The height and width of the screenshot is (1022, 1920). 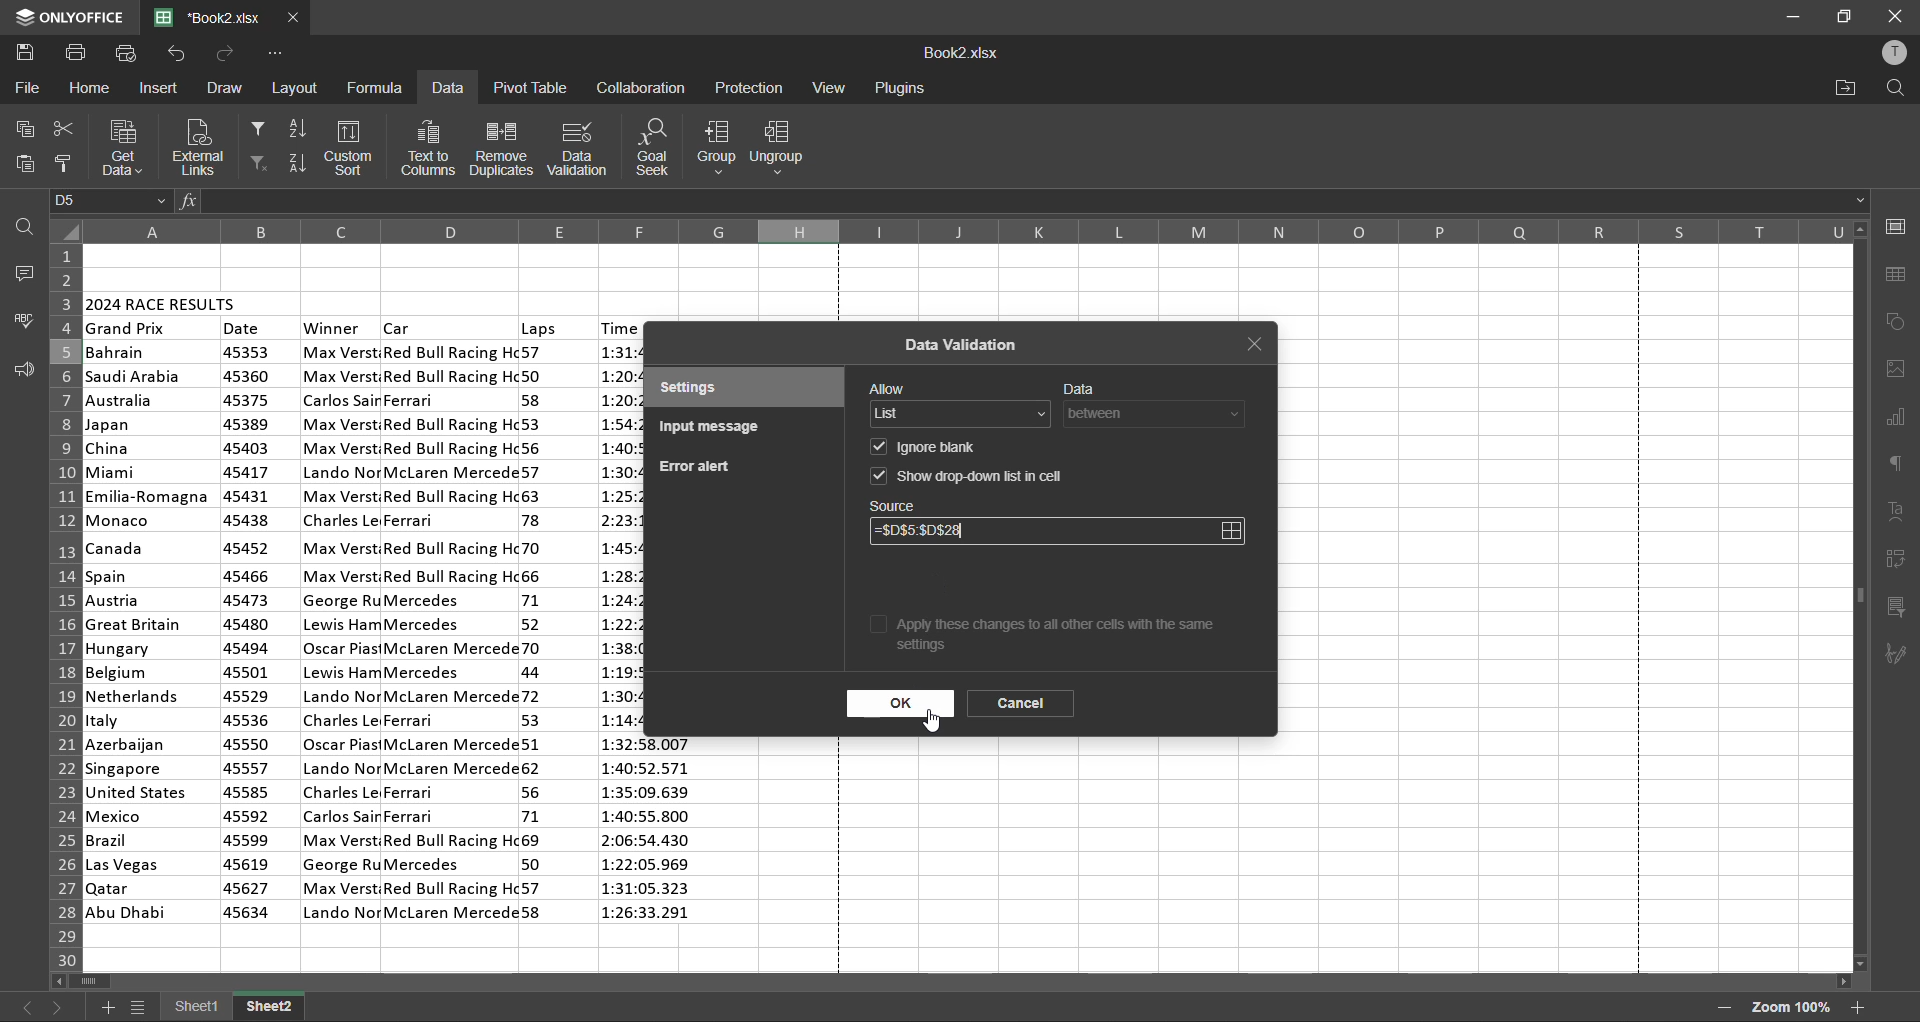 What do you see at coordinates (273, 54) in the screenshot?
I see `customize quick access toolbar` at bounding box center [273, 54].